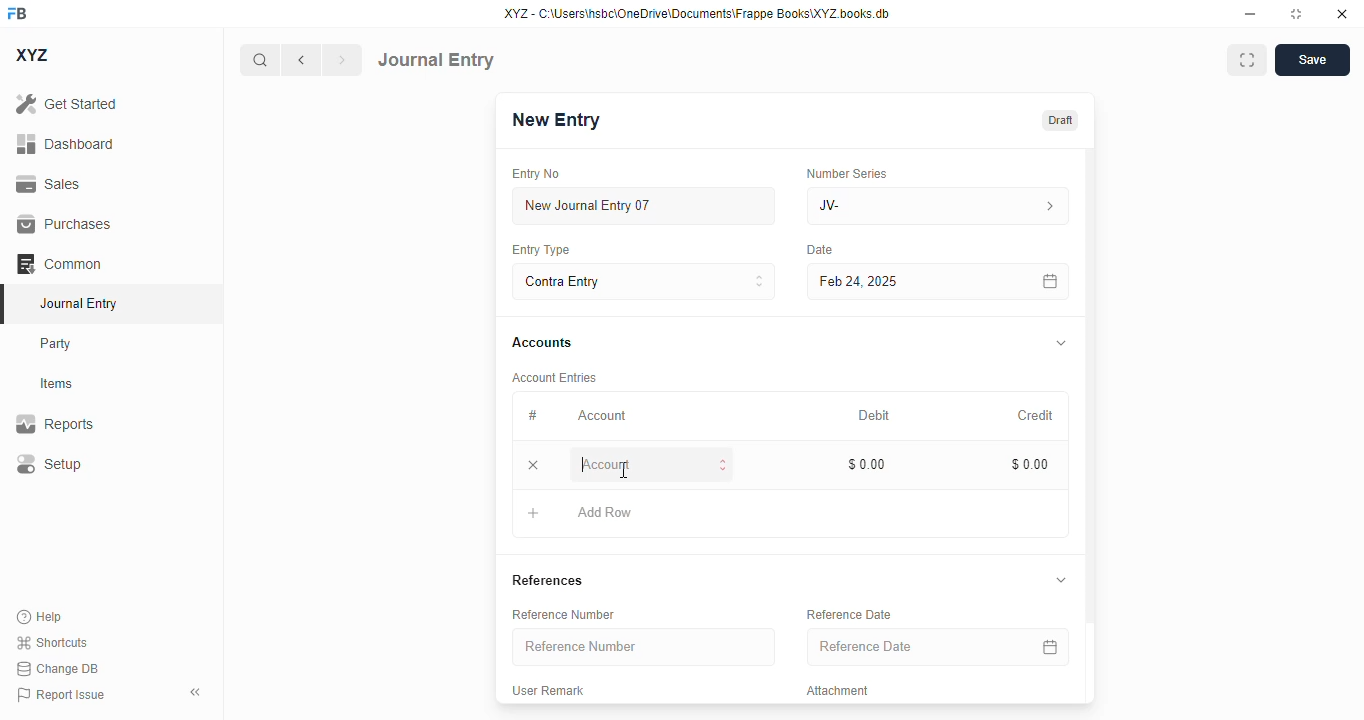  What do you see at coordinates (542, 344) in the screenshot?
I see `accounts` at bounding box center [542, 344].